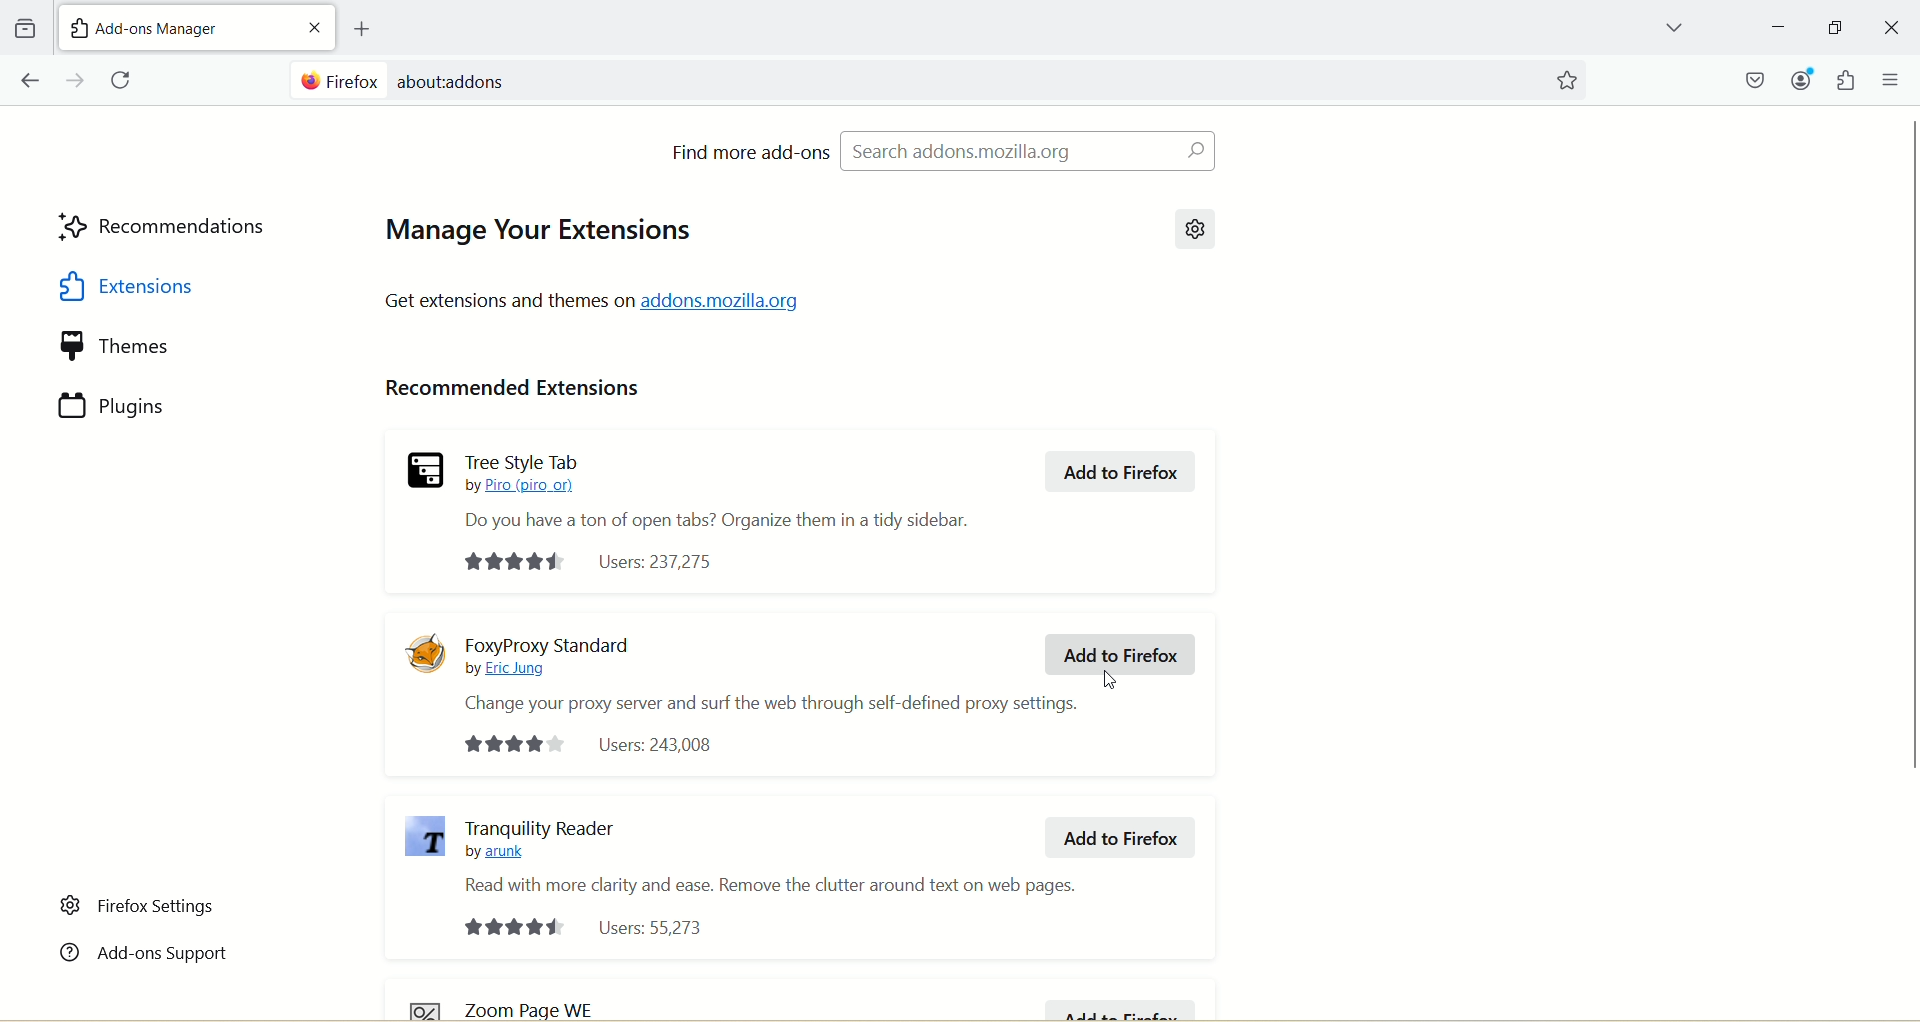 Image resolution: width=1920 pixels, height=1022 pixels. I want to click on Tree Style Tab
by Piro (piro_or)
Do you have a ton of open tabs? Organize them in a tidy sidebar., so click(713, 492).